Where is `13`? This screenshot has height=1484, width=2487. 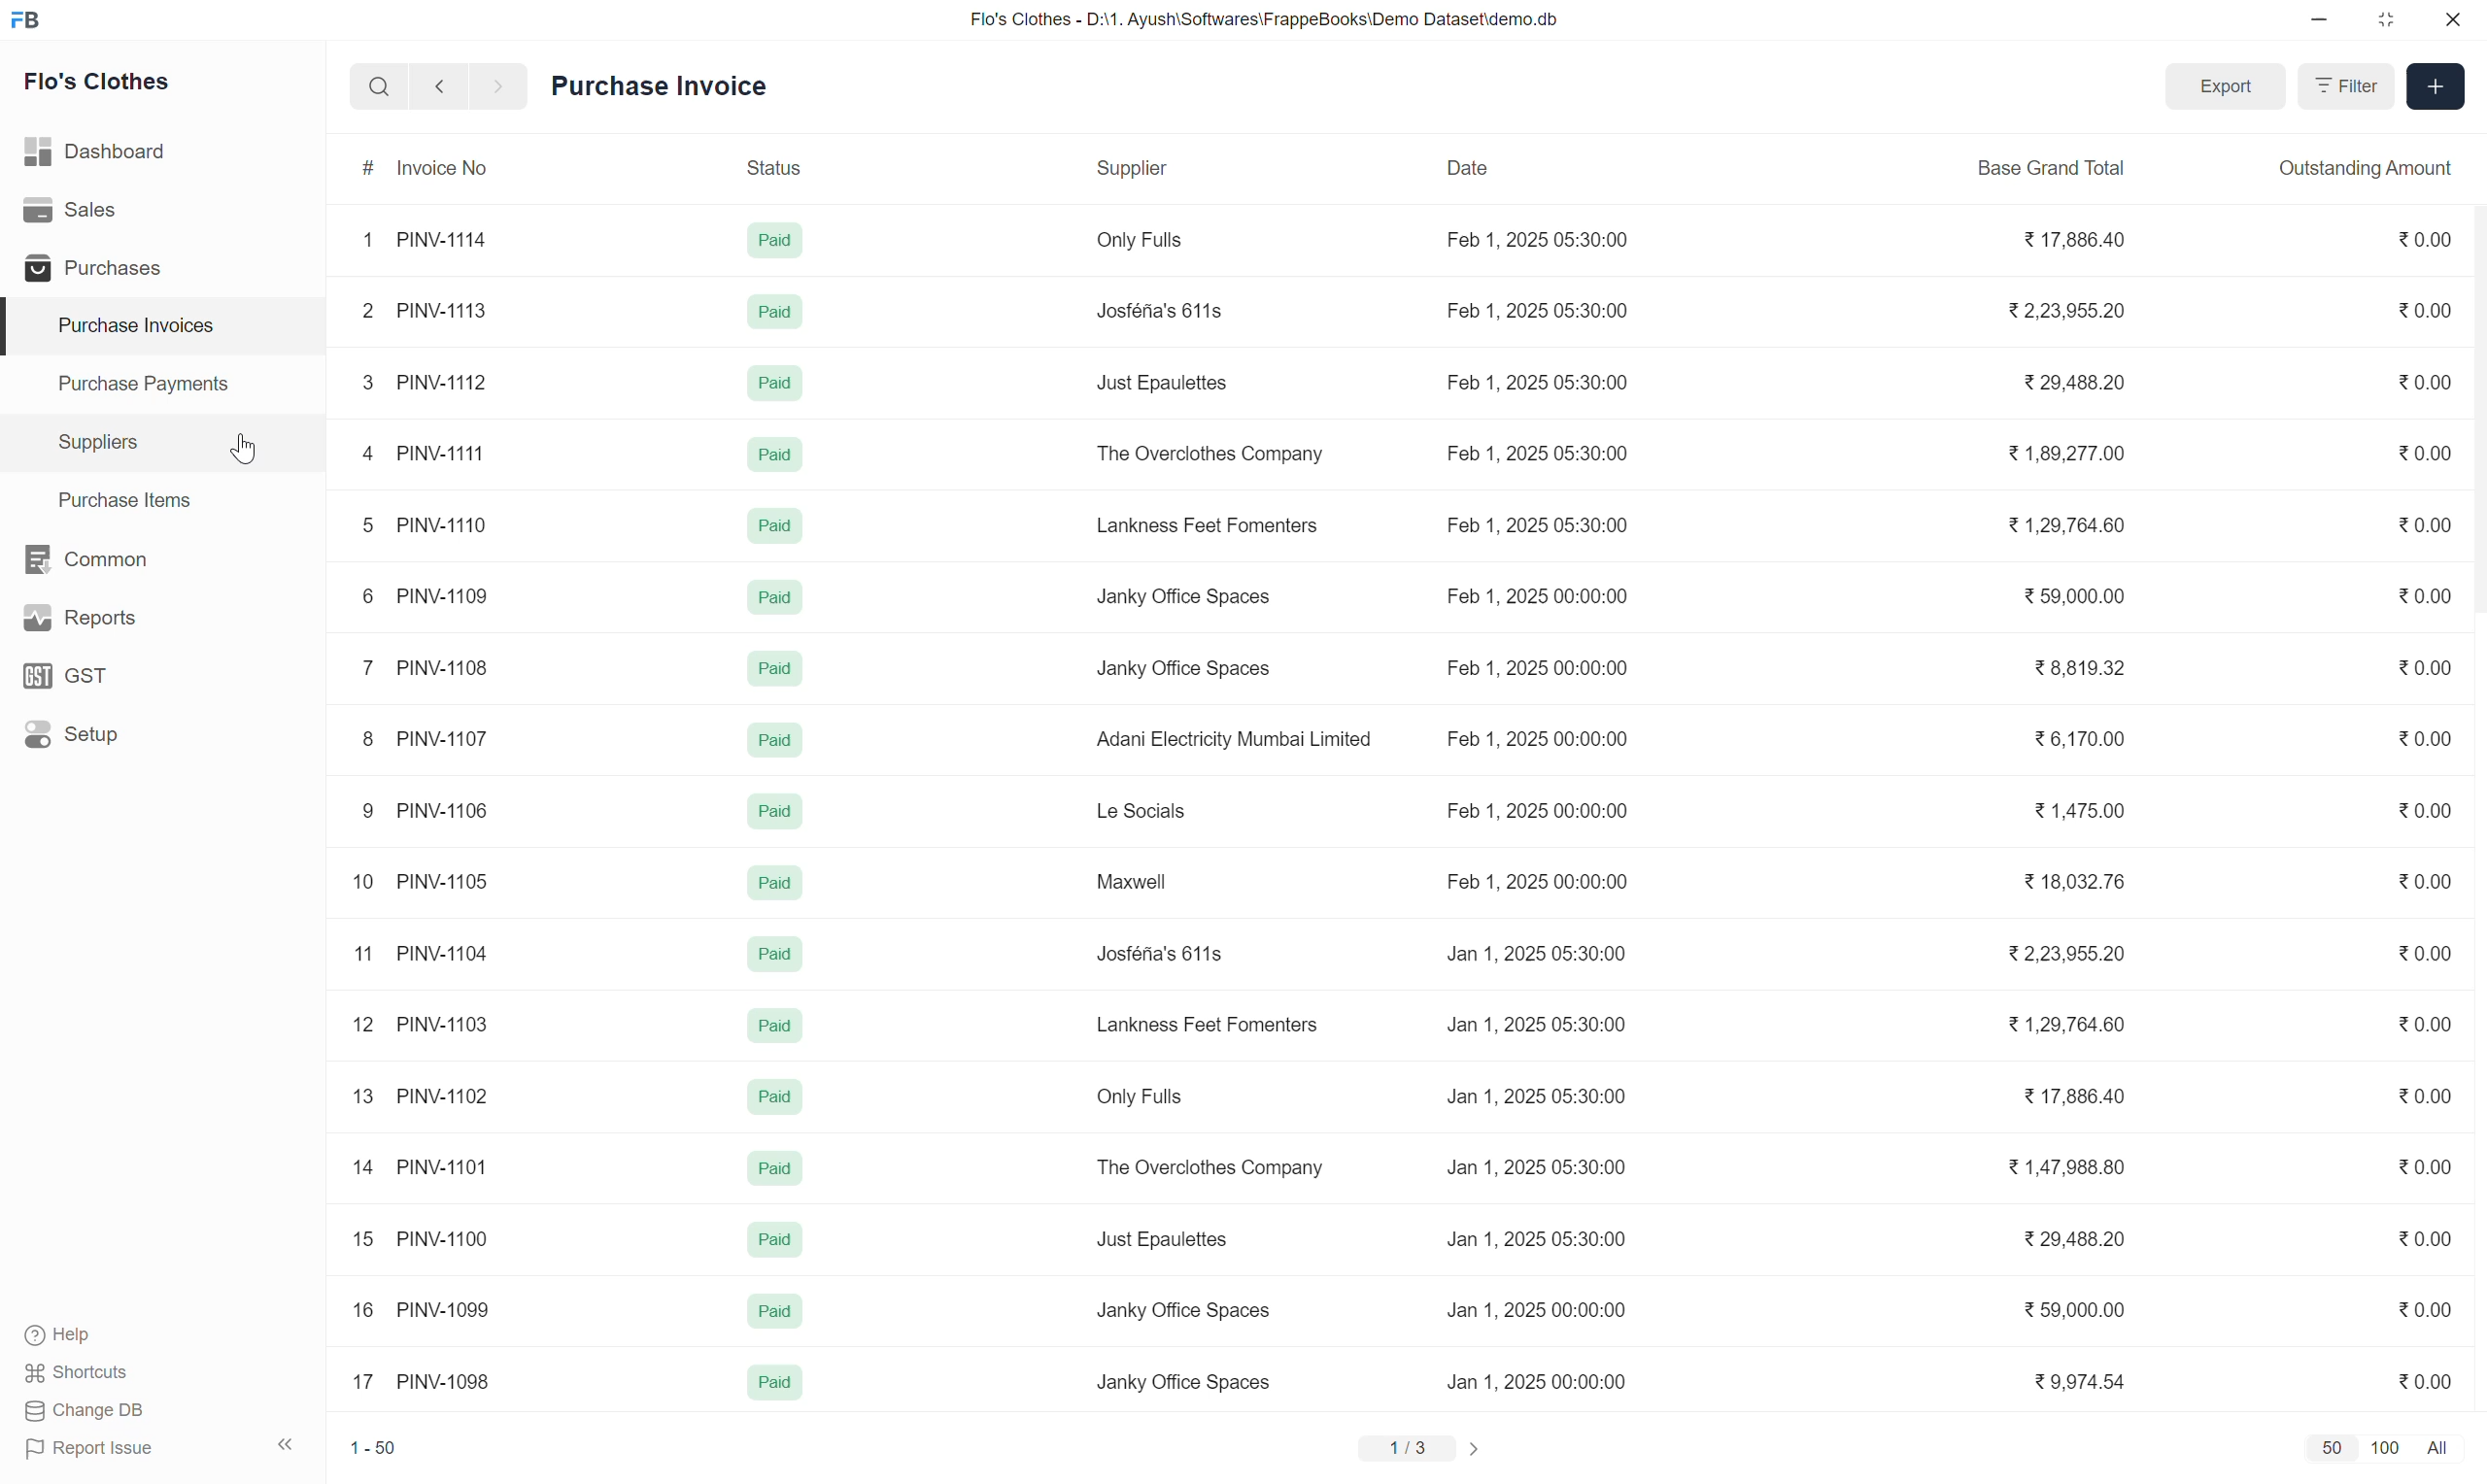
13 is located at coordinates (363, 1097).